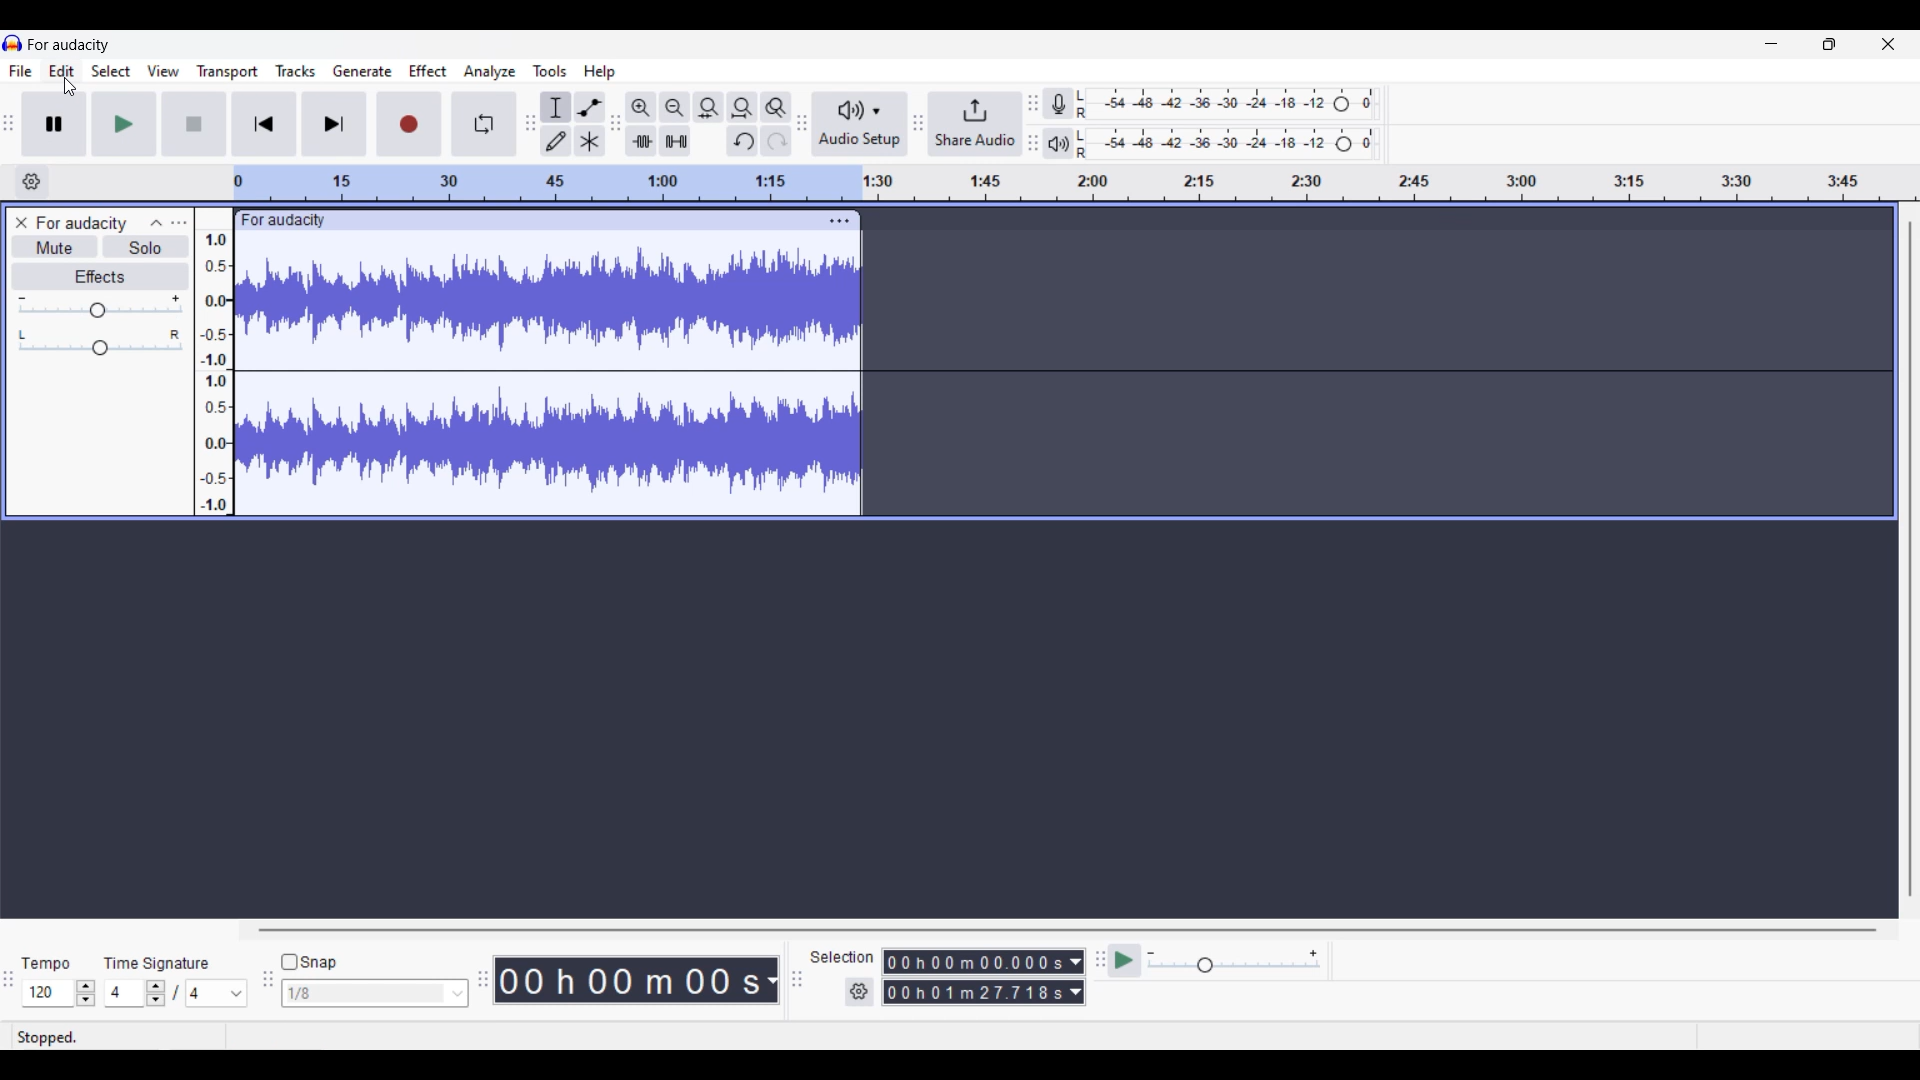 The height and width of the screenshot is (1080, 1920). What do you see at coordinates (775, 108) in the screenshot?
I see `Zoom toggle` at bounding box center [775, 108].